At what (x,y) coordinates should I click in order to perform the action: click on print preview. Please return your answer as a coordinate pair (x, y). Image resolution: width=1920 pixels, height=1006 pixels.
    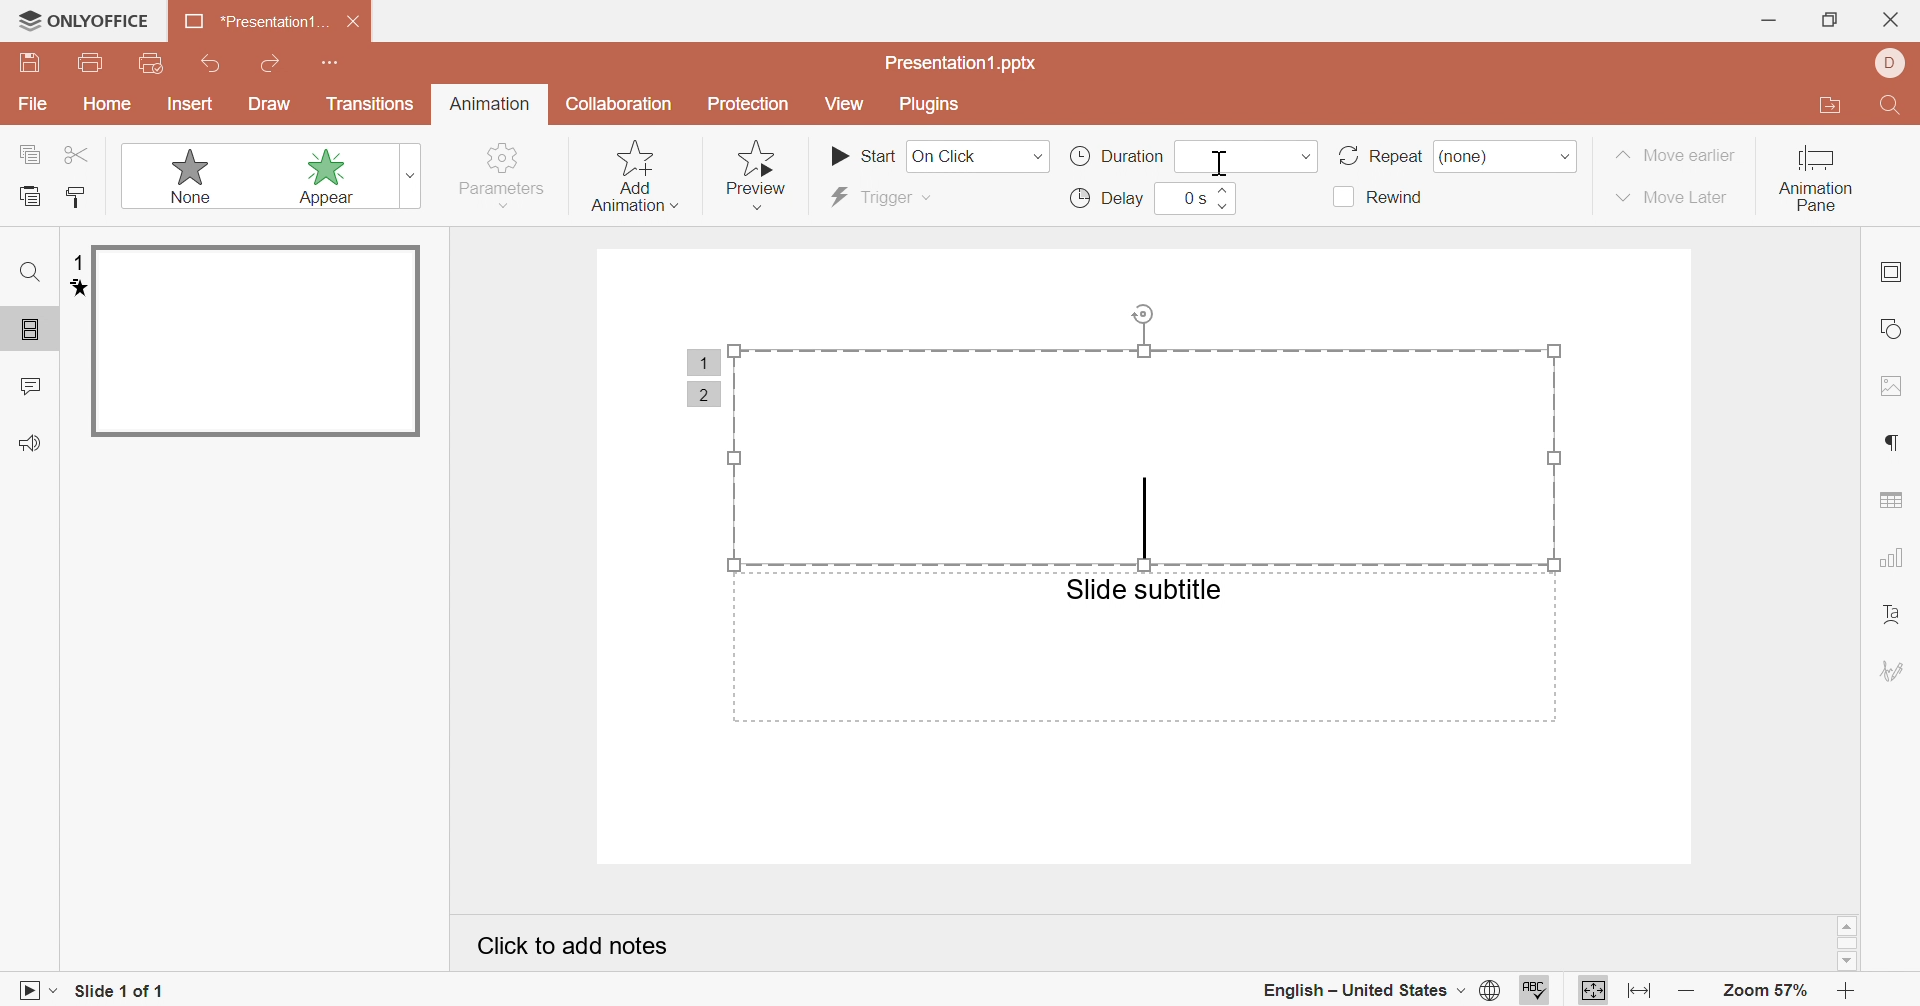
    Looking at the image, I should click on (154, 63).